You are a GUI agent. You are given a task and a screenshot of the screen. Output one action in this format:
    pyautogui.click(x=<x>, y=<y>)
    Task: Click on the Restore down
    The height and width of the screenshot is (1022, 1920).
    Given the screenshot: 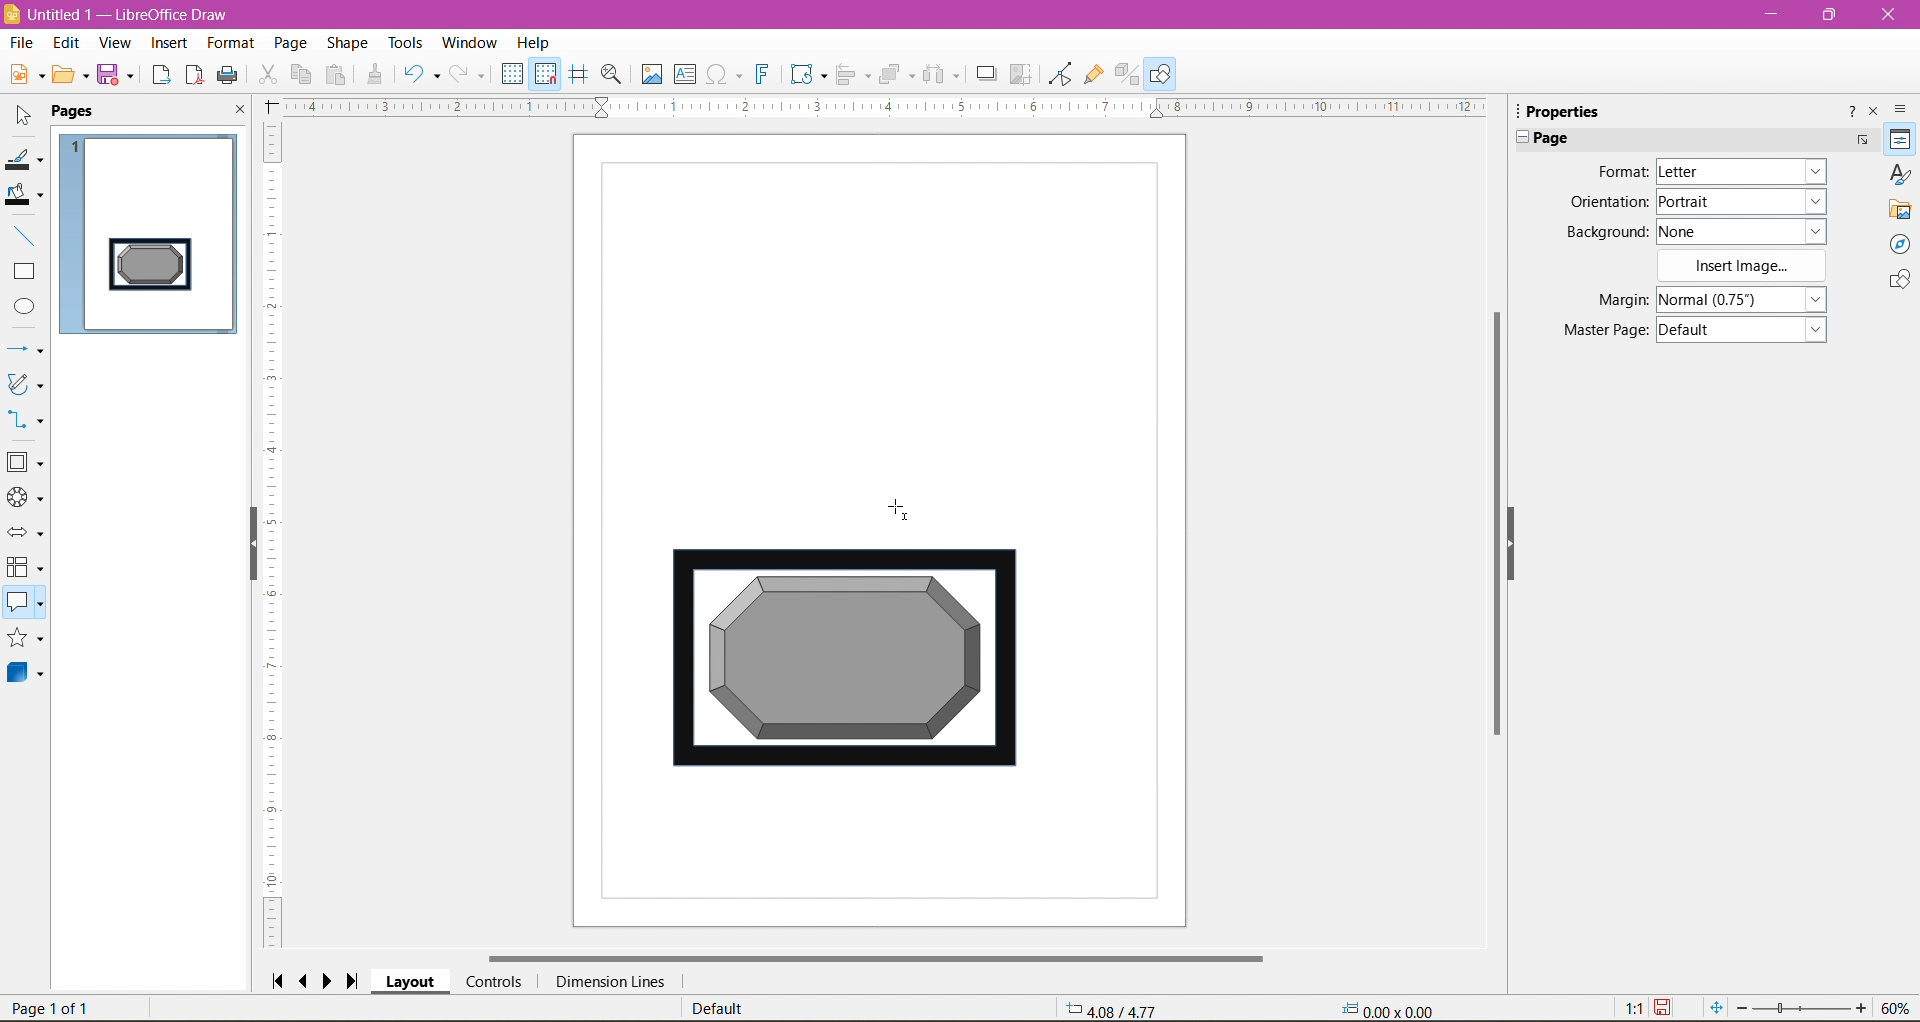 What is the action you would take?
    pyautogui.click(x=1832, y=15)
    